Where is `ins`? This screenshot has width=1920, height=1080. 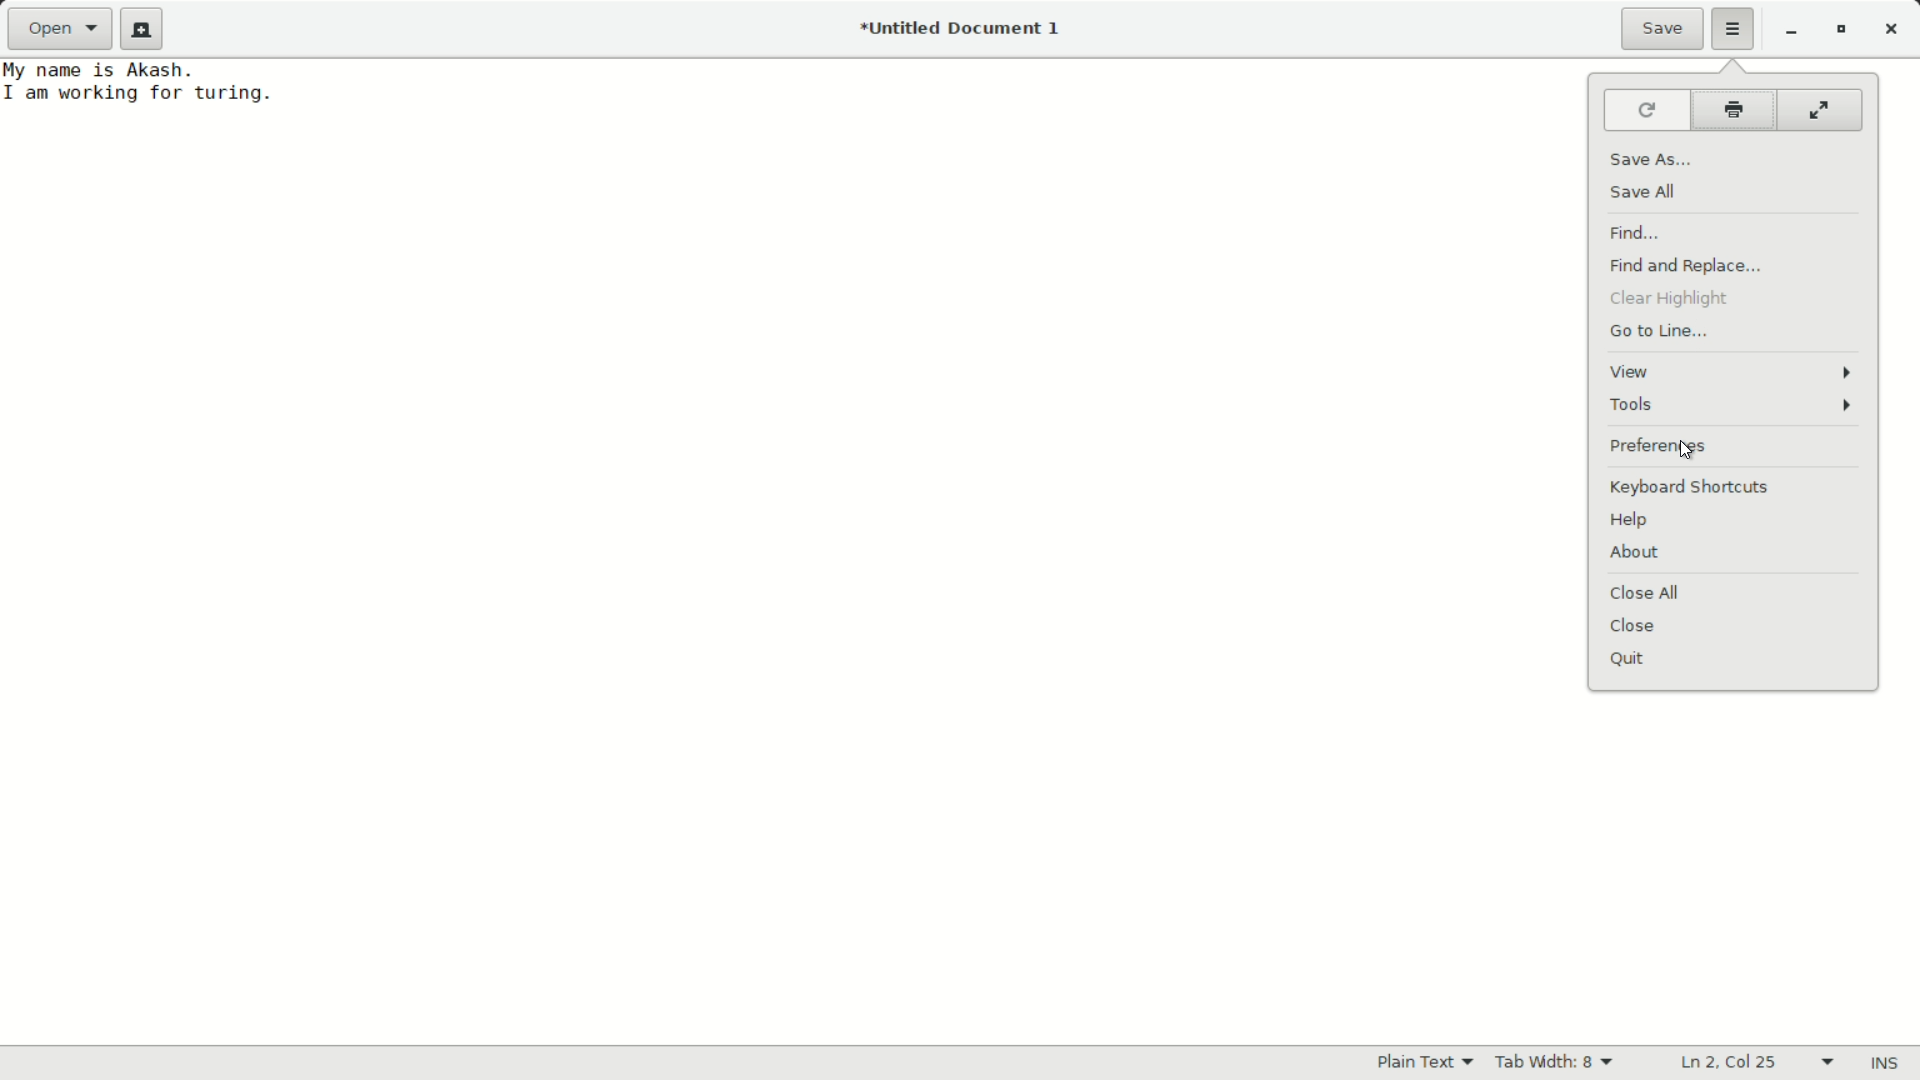 ins is located at coordinates (1884, 1064).